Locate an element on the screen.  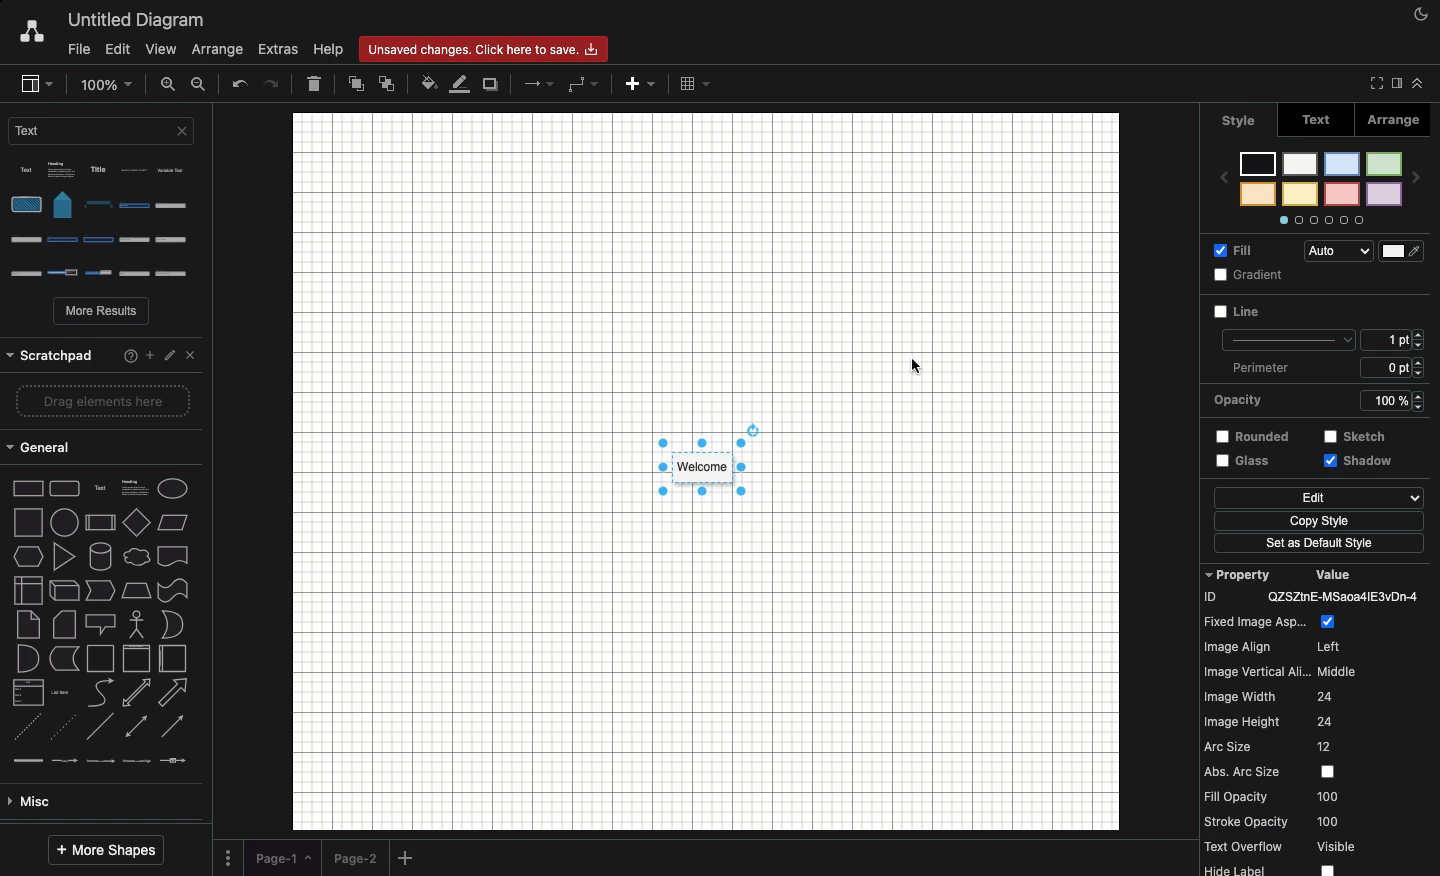
Arrange is located at coordinates (220, 48).